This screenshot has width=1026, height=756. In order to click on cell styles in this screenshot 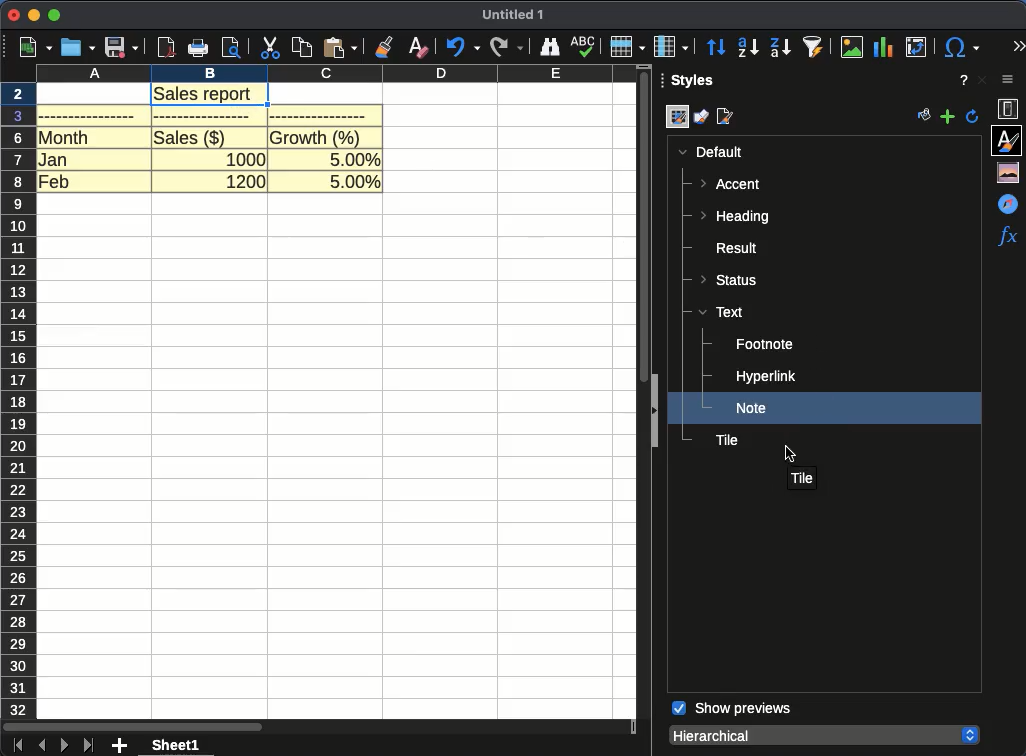, I will do `click(677, 118)`.